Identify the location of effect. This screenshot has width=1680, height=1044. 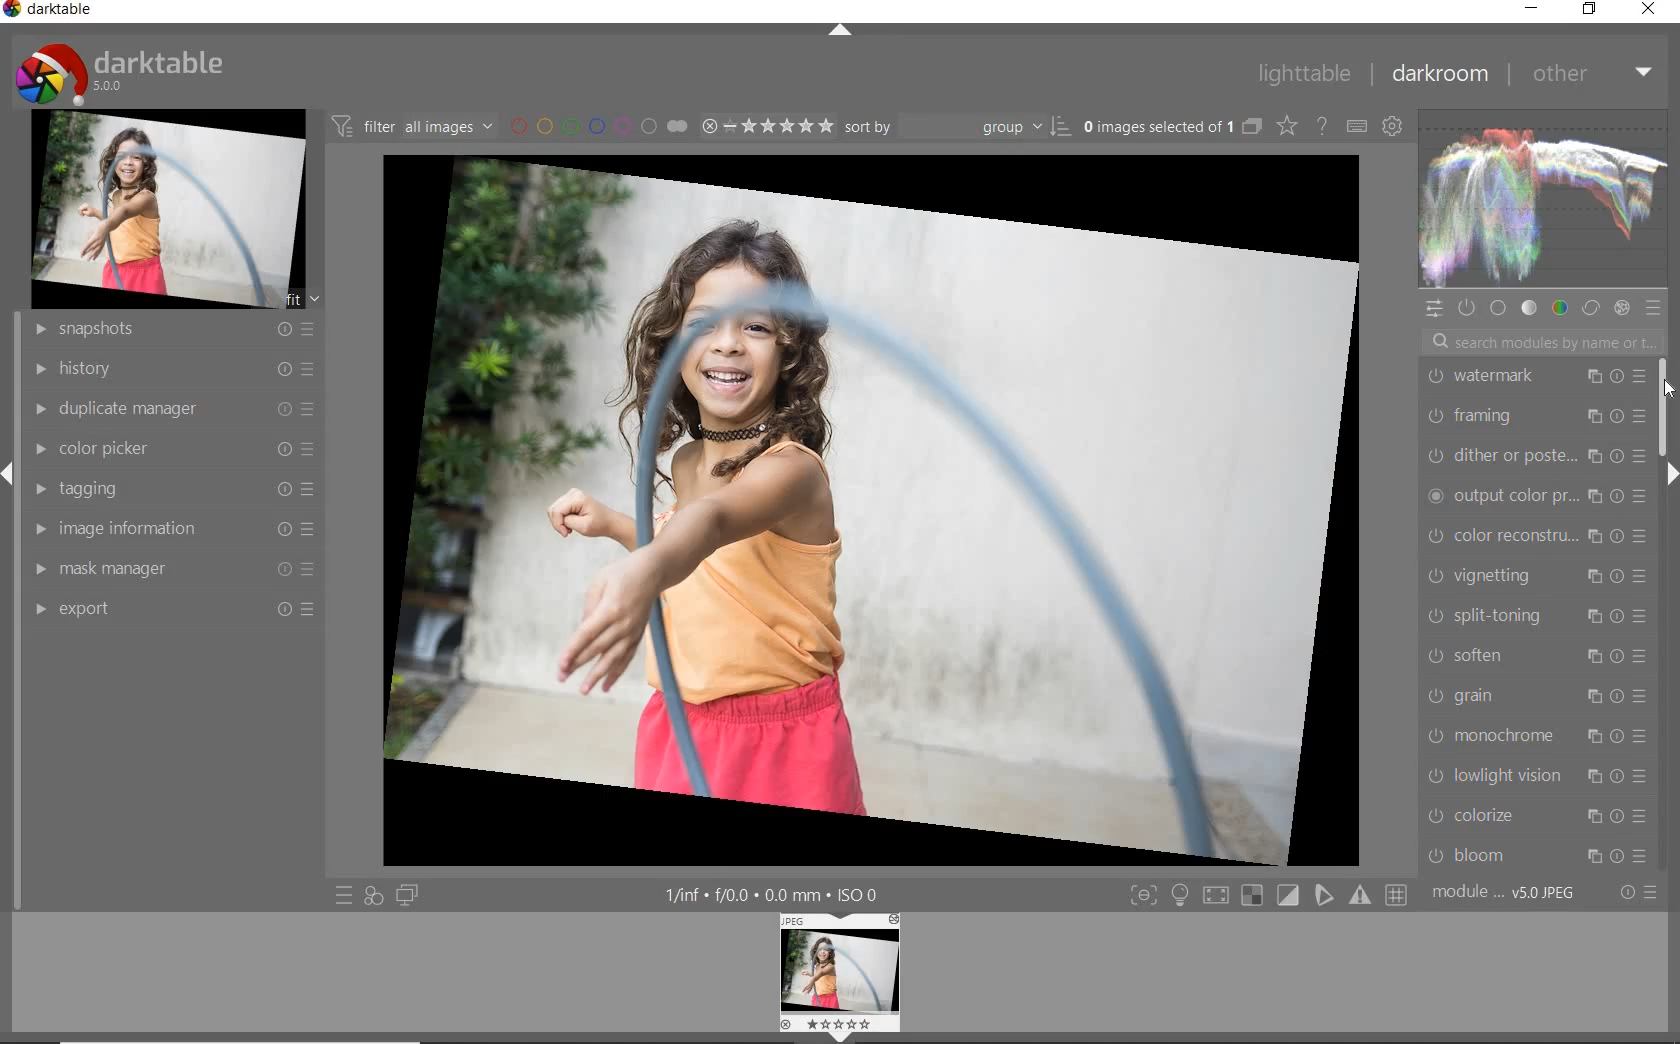
(1624, 310).